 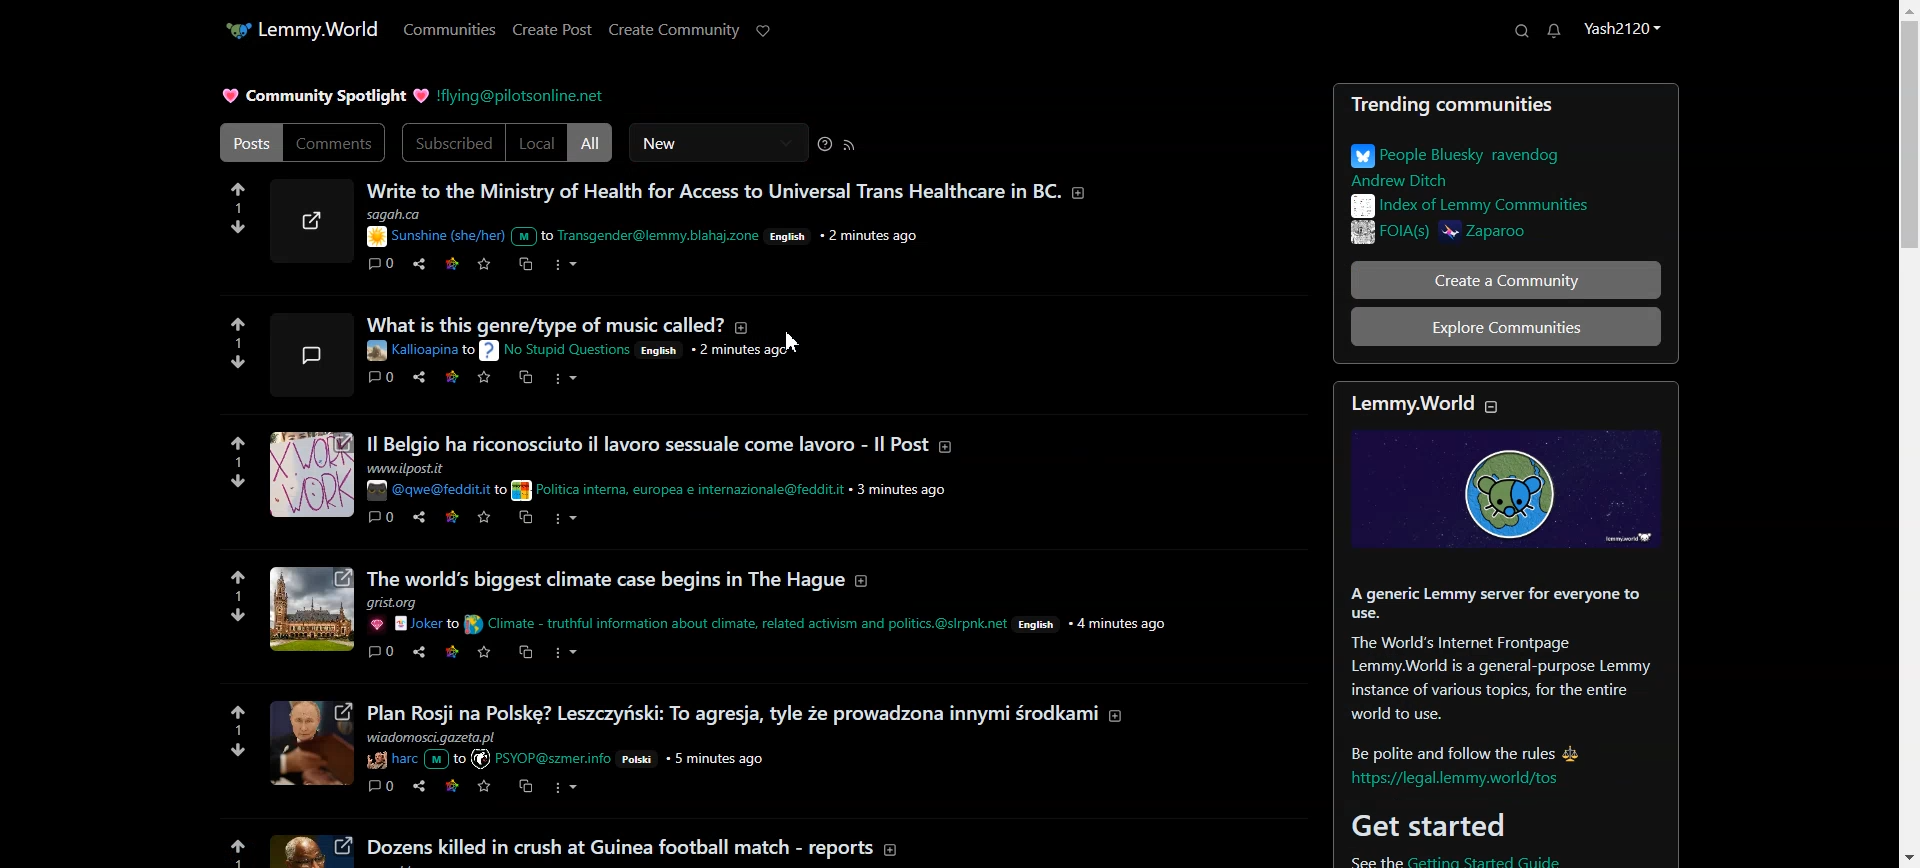 What do you see at coordinates (676, 489) in the screenshot?
I see `text` at bounding box center [676, 489].